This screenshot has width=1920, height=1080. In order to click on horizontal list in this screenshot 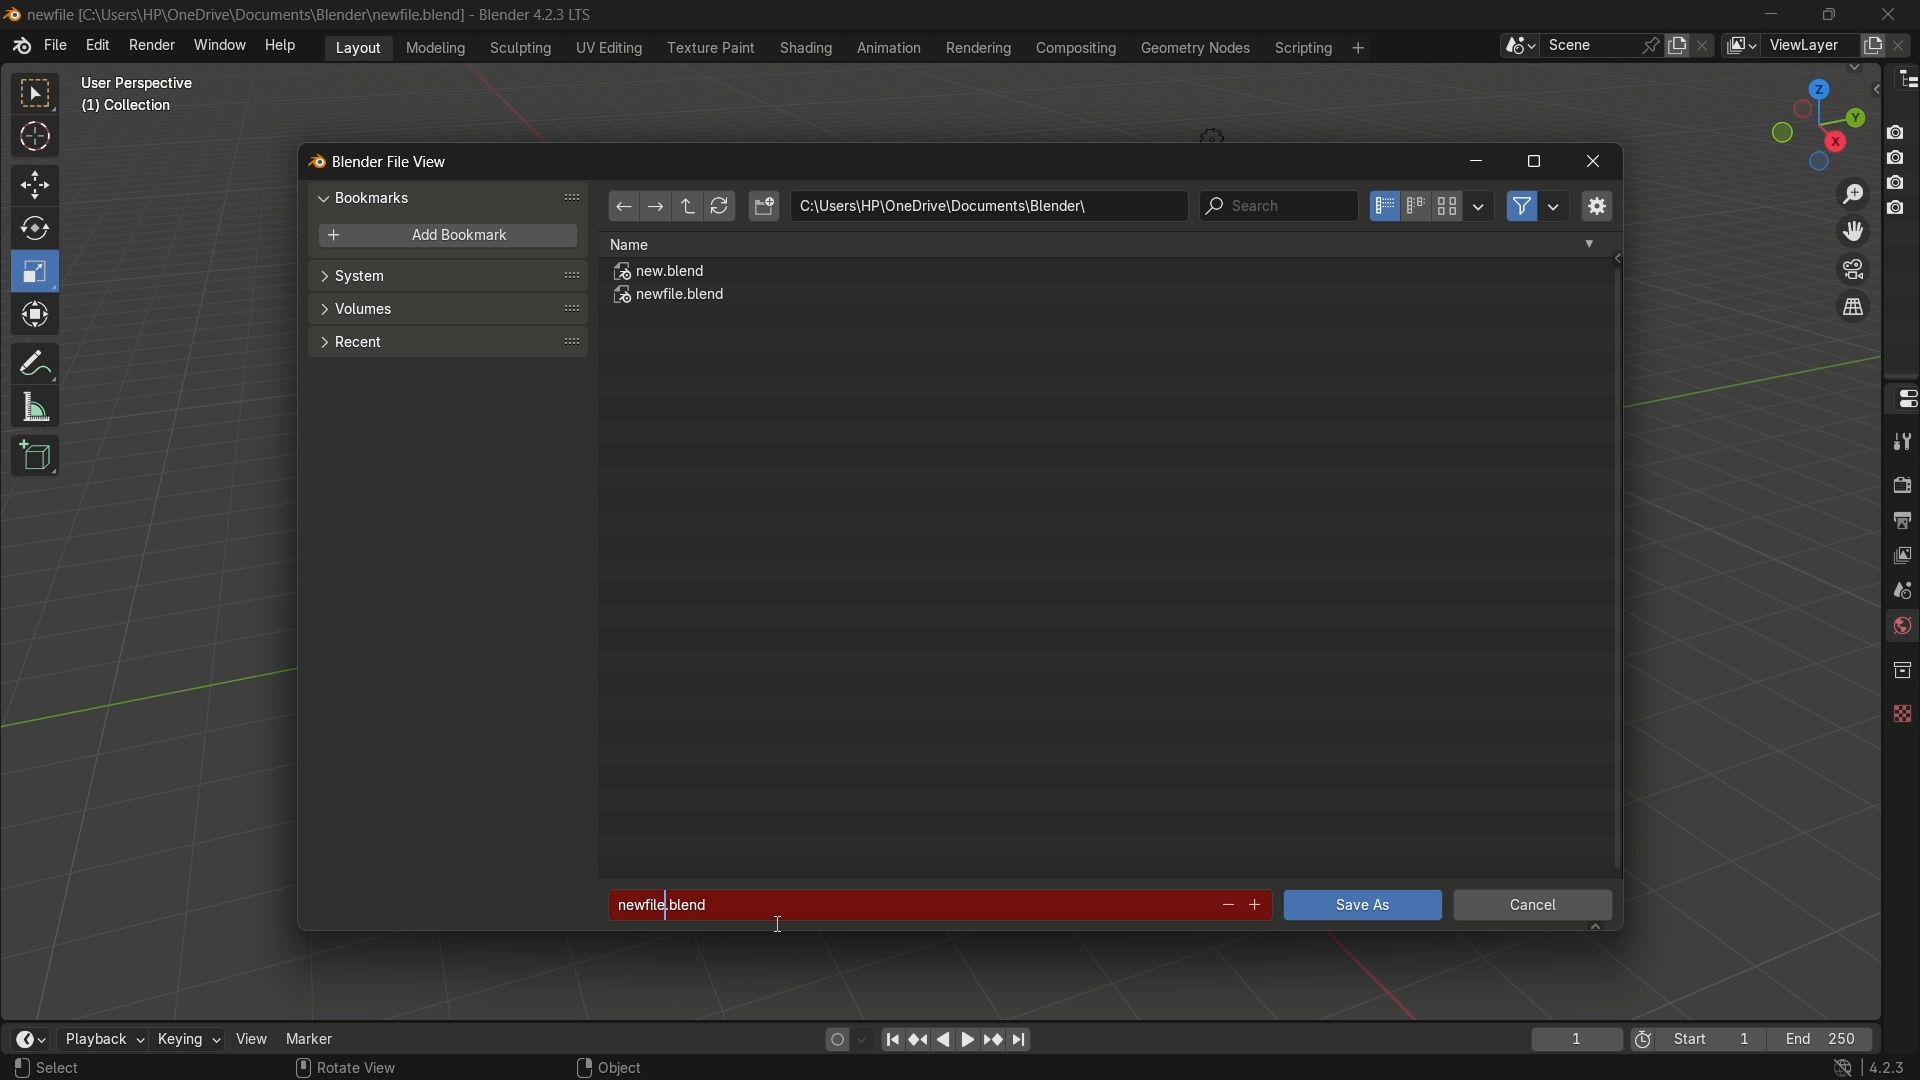, I will do `click(1415, 206)`.